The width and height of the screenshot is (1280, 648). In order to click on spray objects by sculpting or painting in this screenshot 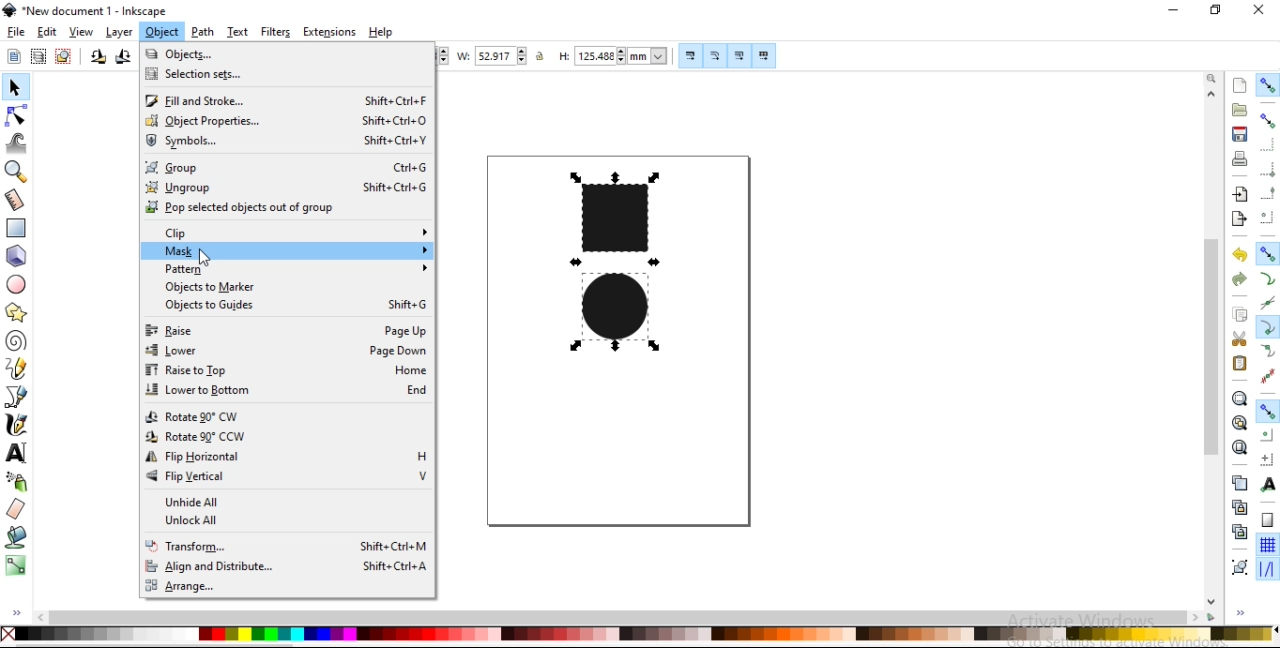, I will do `click(16, 482)`.